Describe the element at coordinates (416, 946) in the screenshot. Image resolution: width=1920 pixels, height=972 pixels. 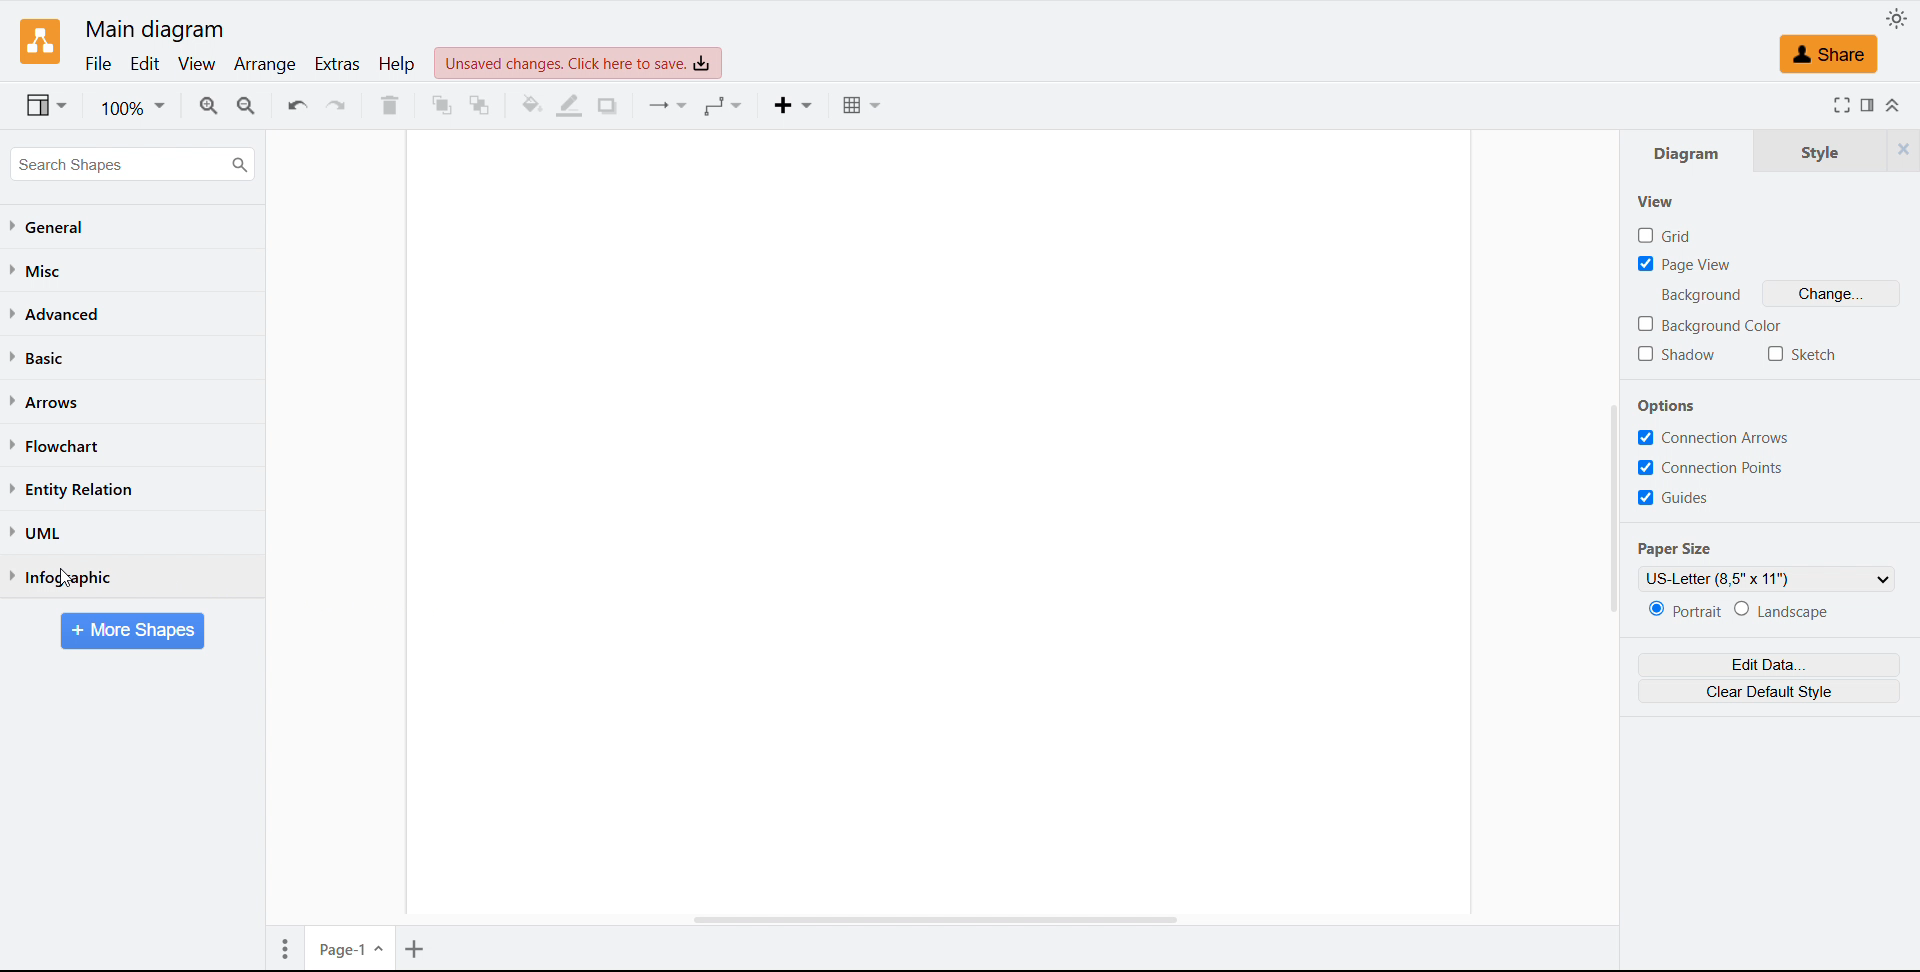
I see `Add pages ` at that location.